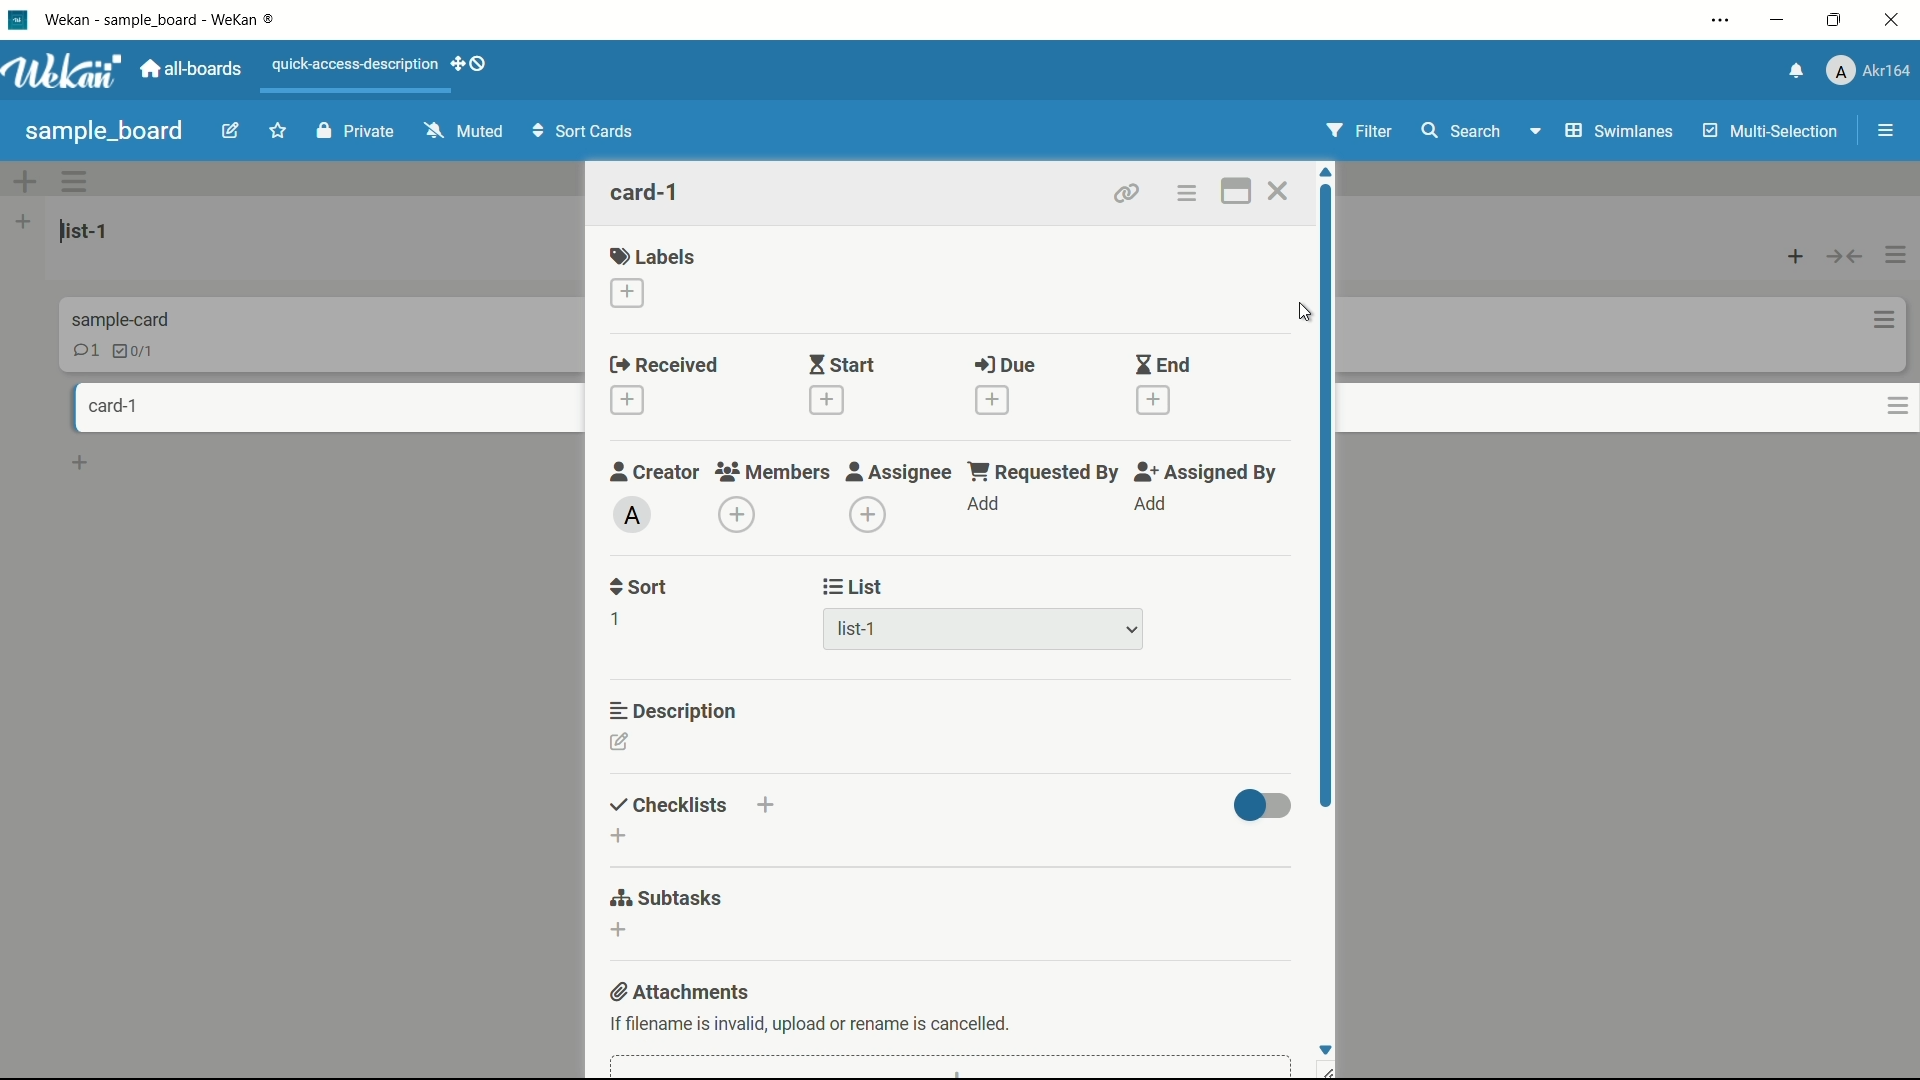  I want to click on card actions, so click(1876, 316).